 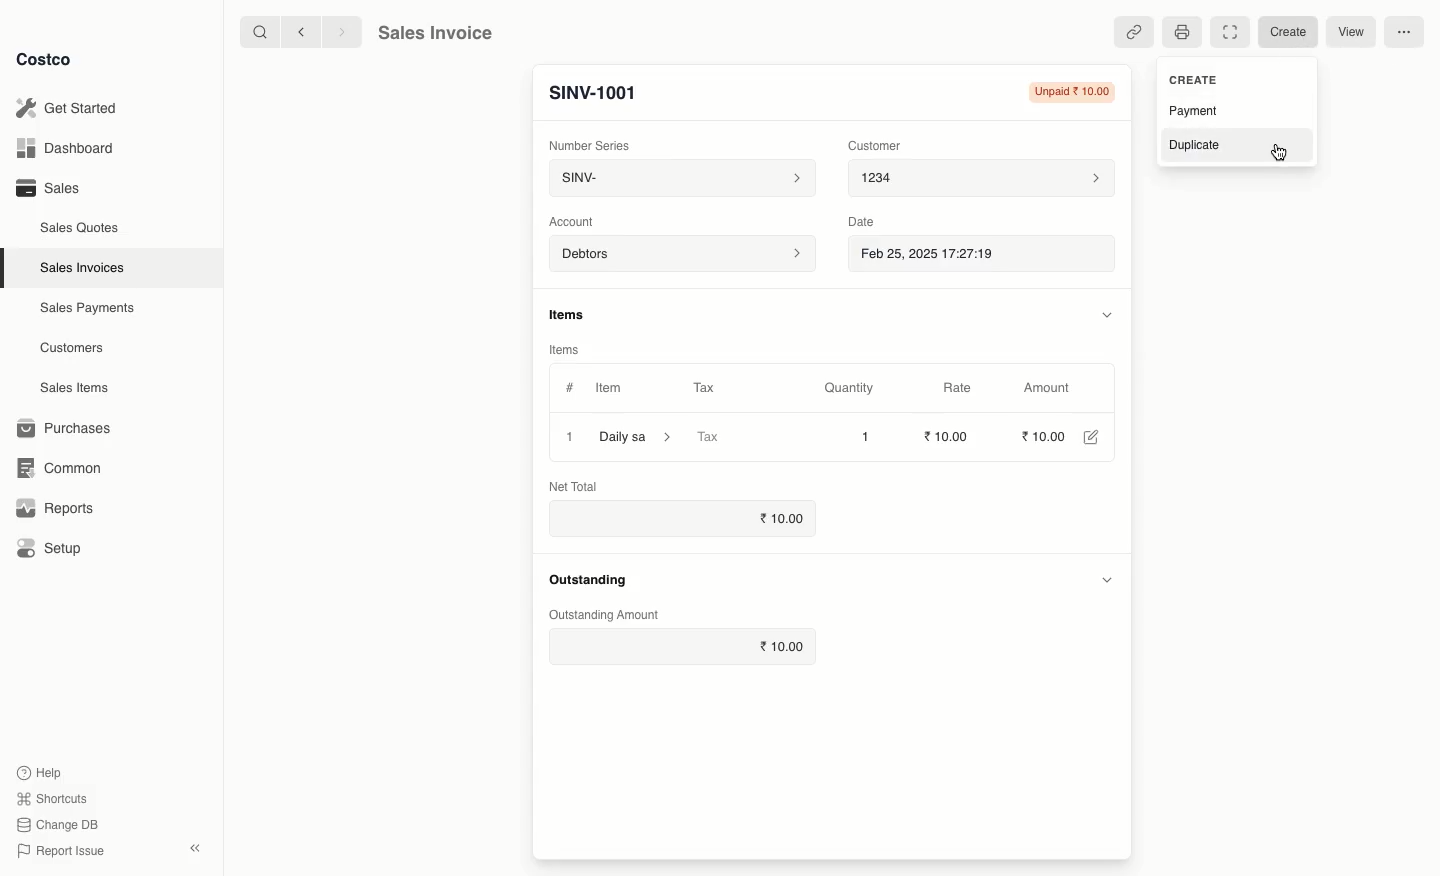 I want to click on Number Series, so click(x=590, y=145).